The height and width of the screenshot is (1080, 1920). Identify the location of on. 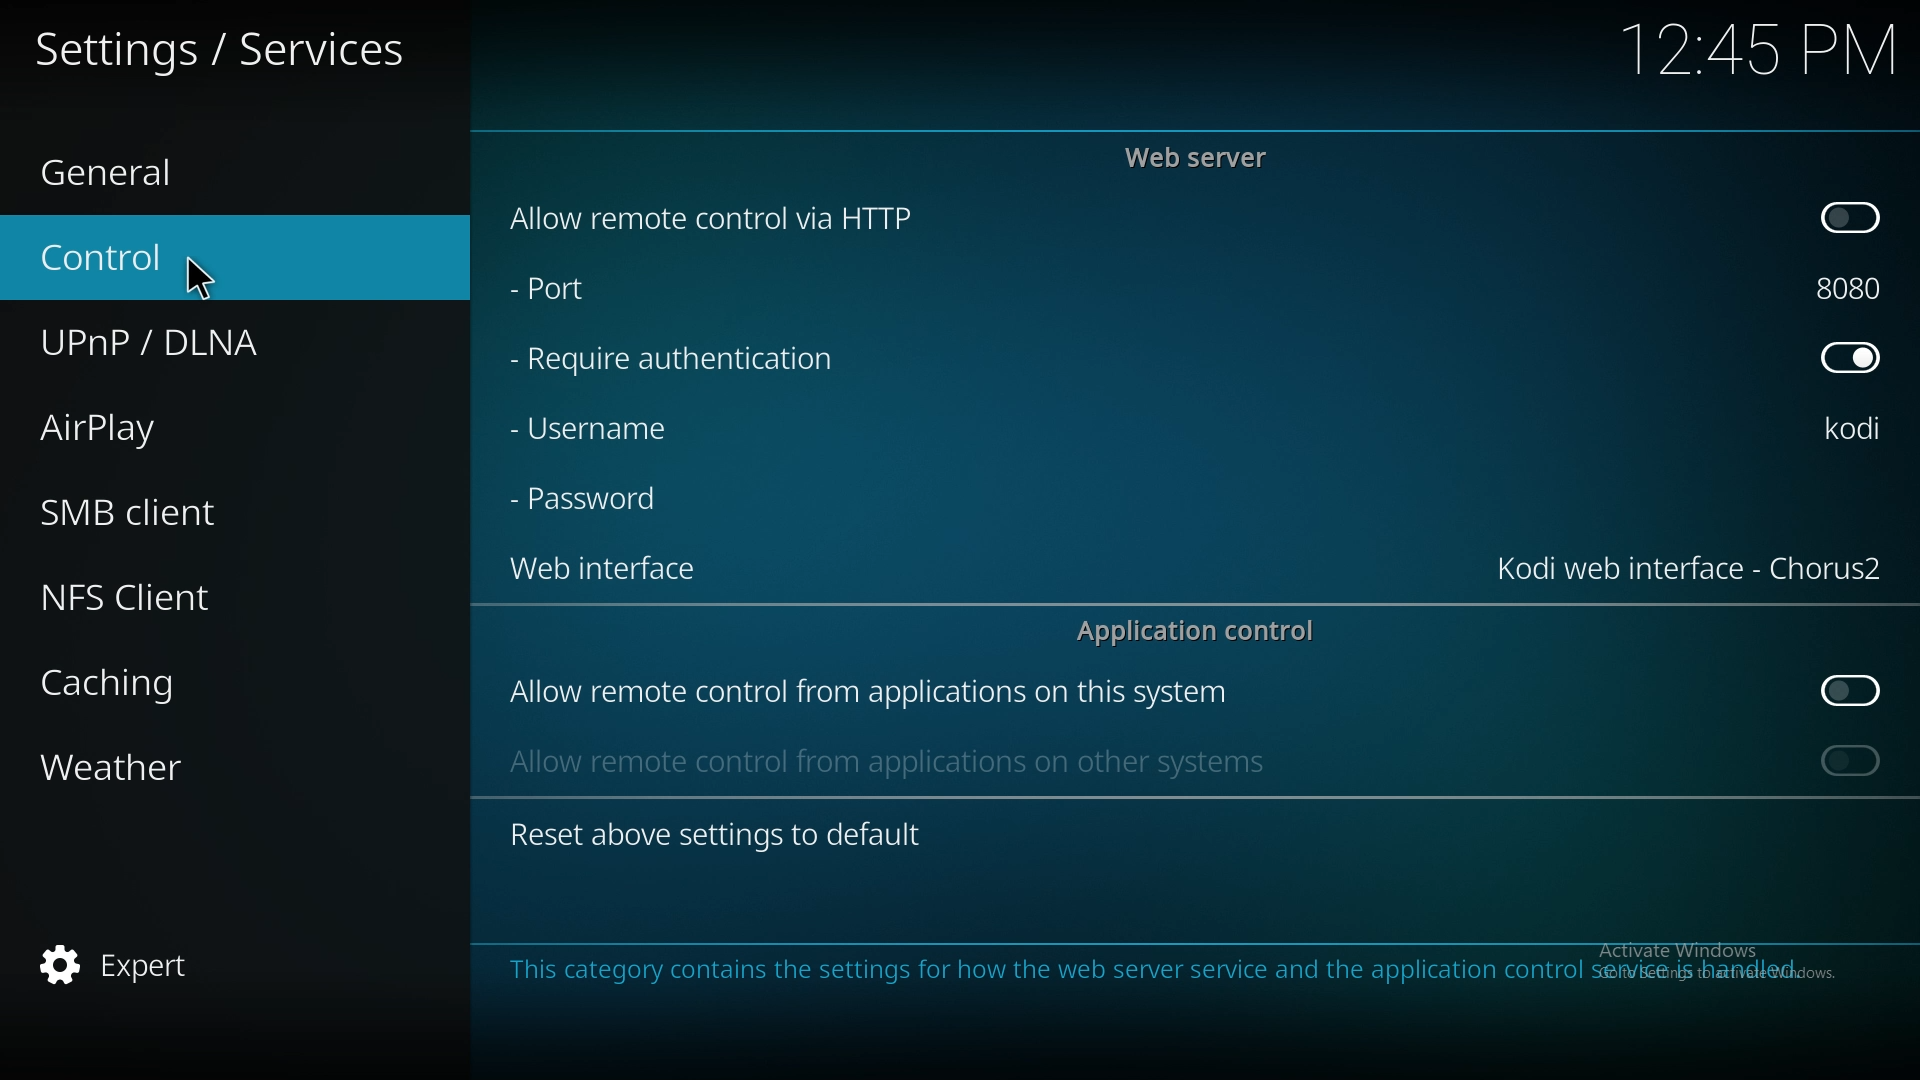
(1851, 760).